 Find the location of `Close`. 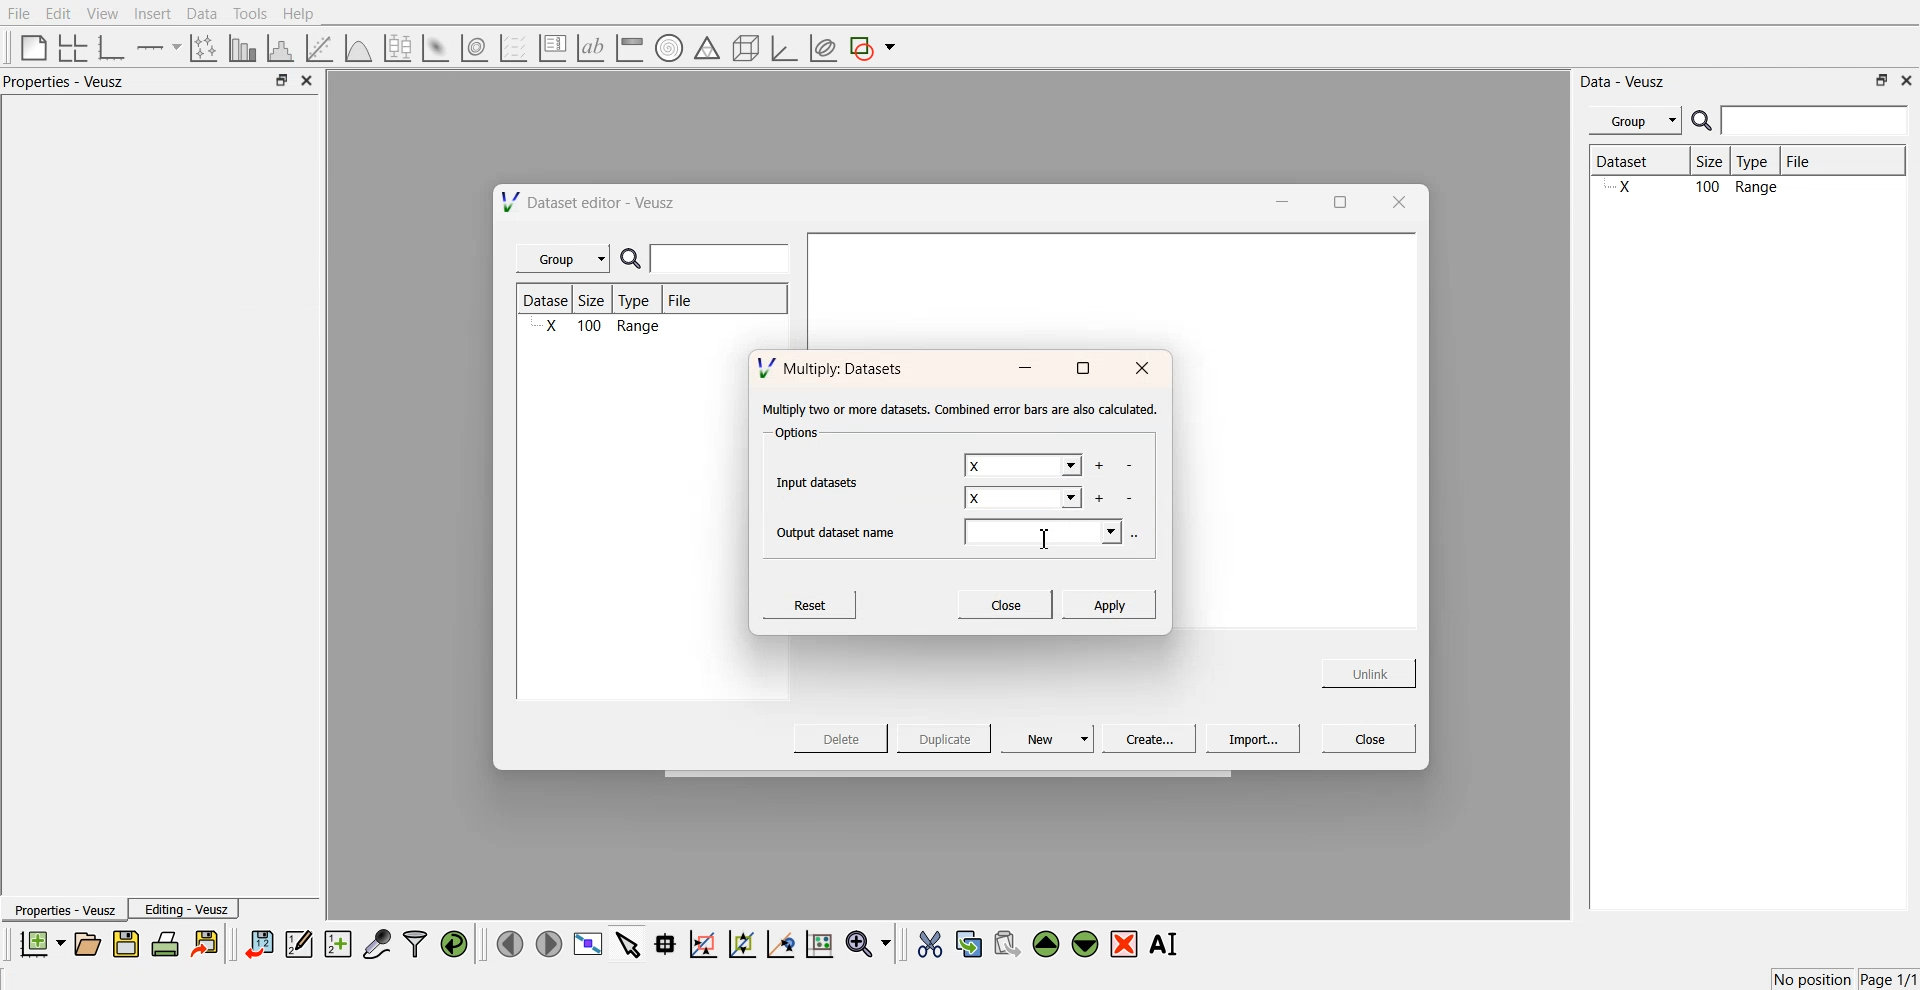

Close is located at coordinates (1370, 737).